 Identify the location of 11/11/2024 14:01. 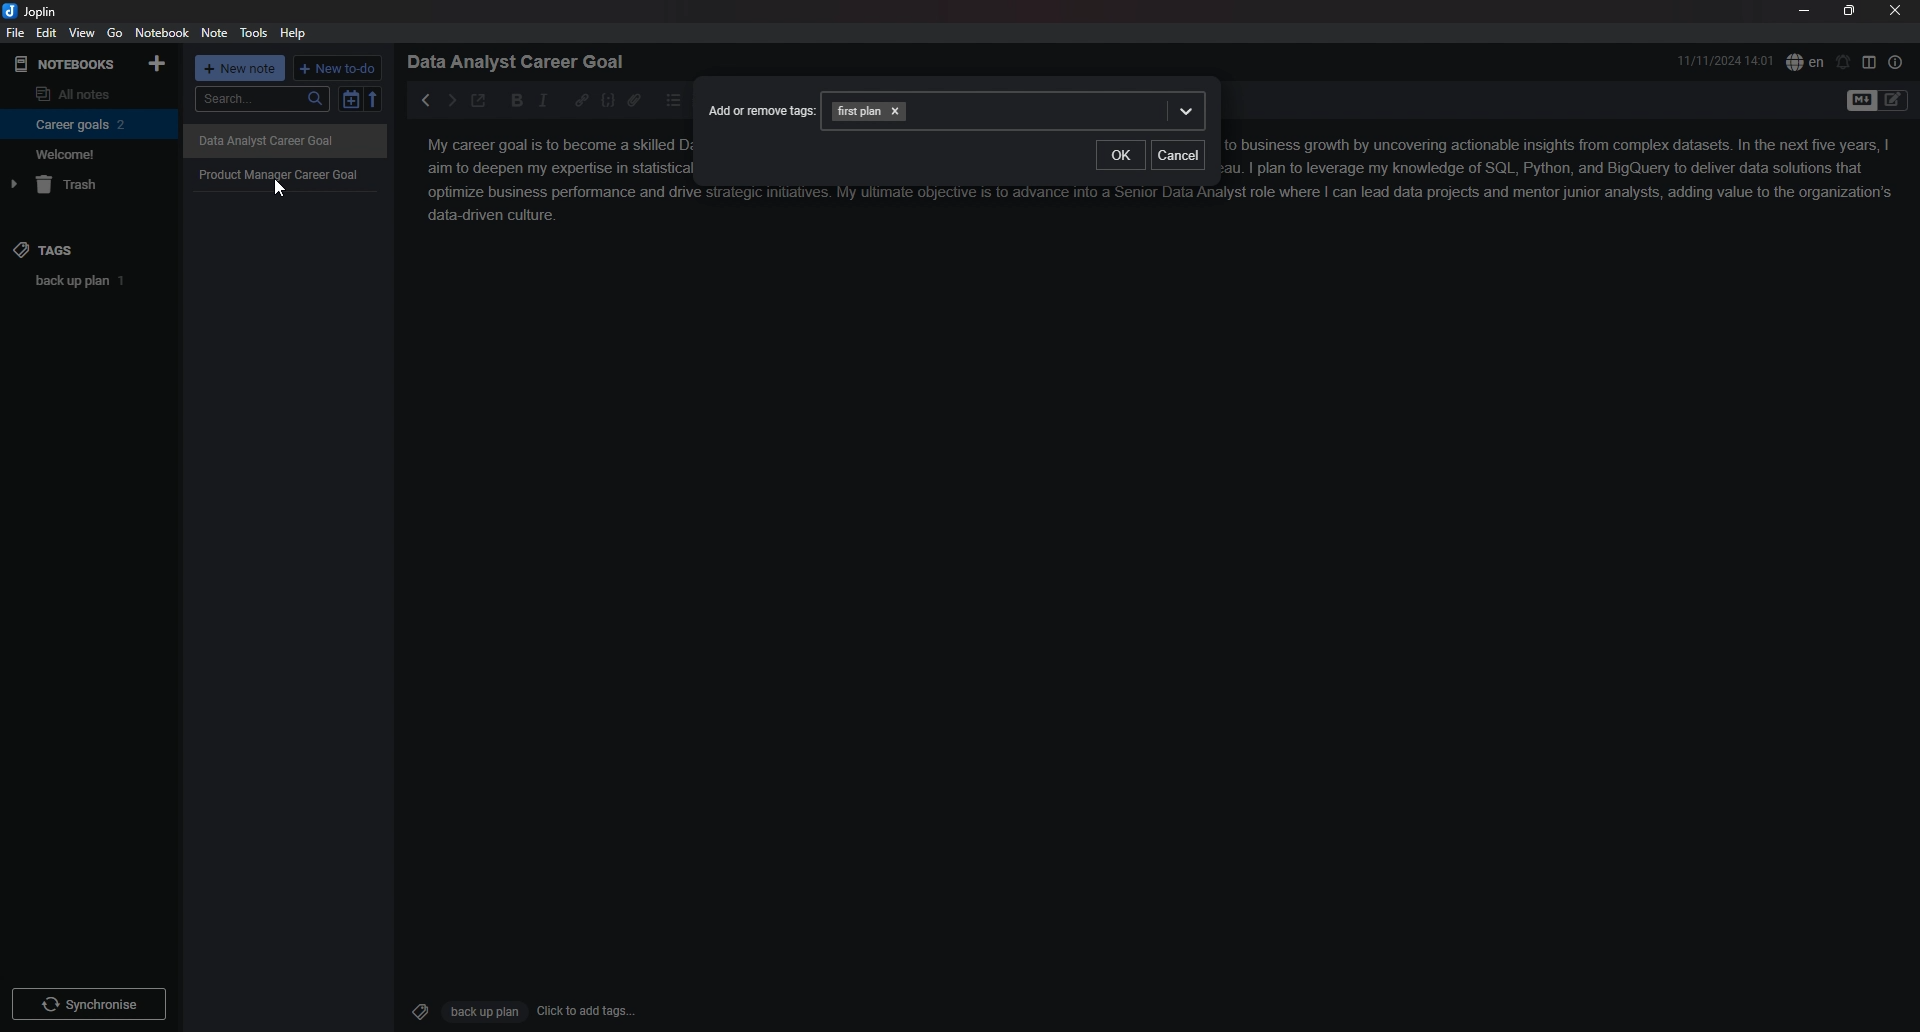
(1726, 60).